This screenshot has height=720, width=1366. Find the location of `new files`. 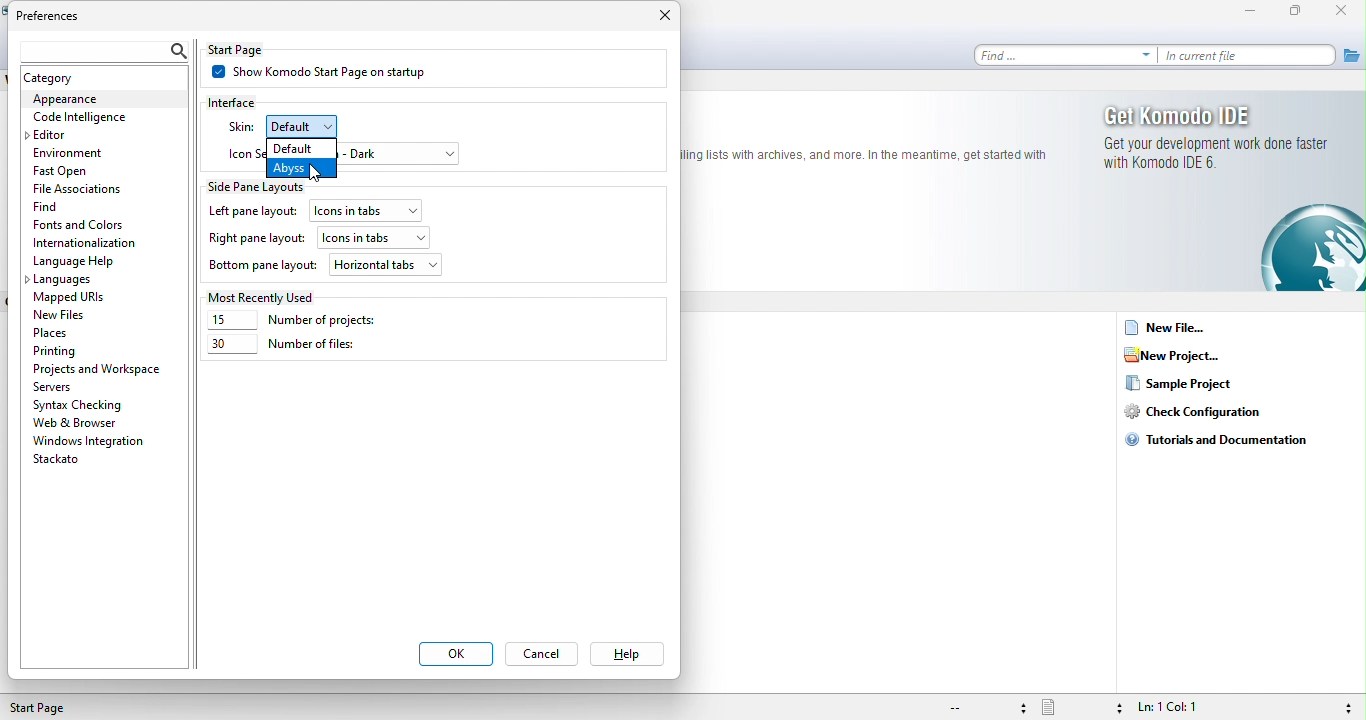

new files is located at coordinates (78, 314).